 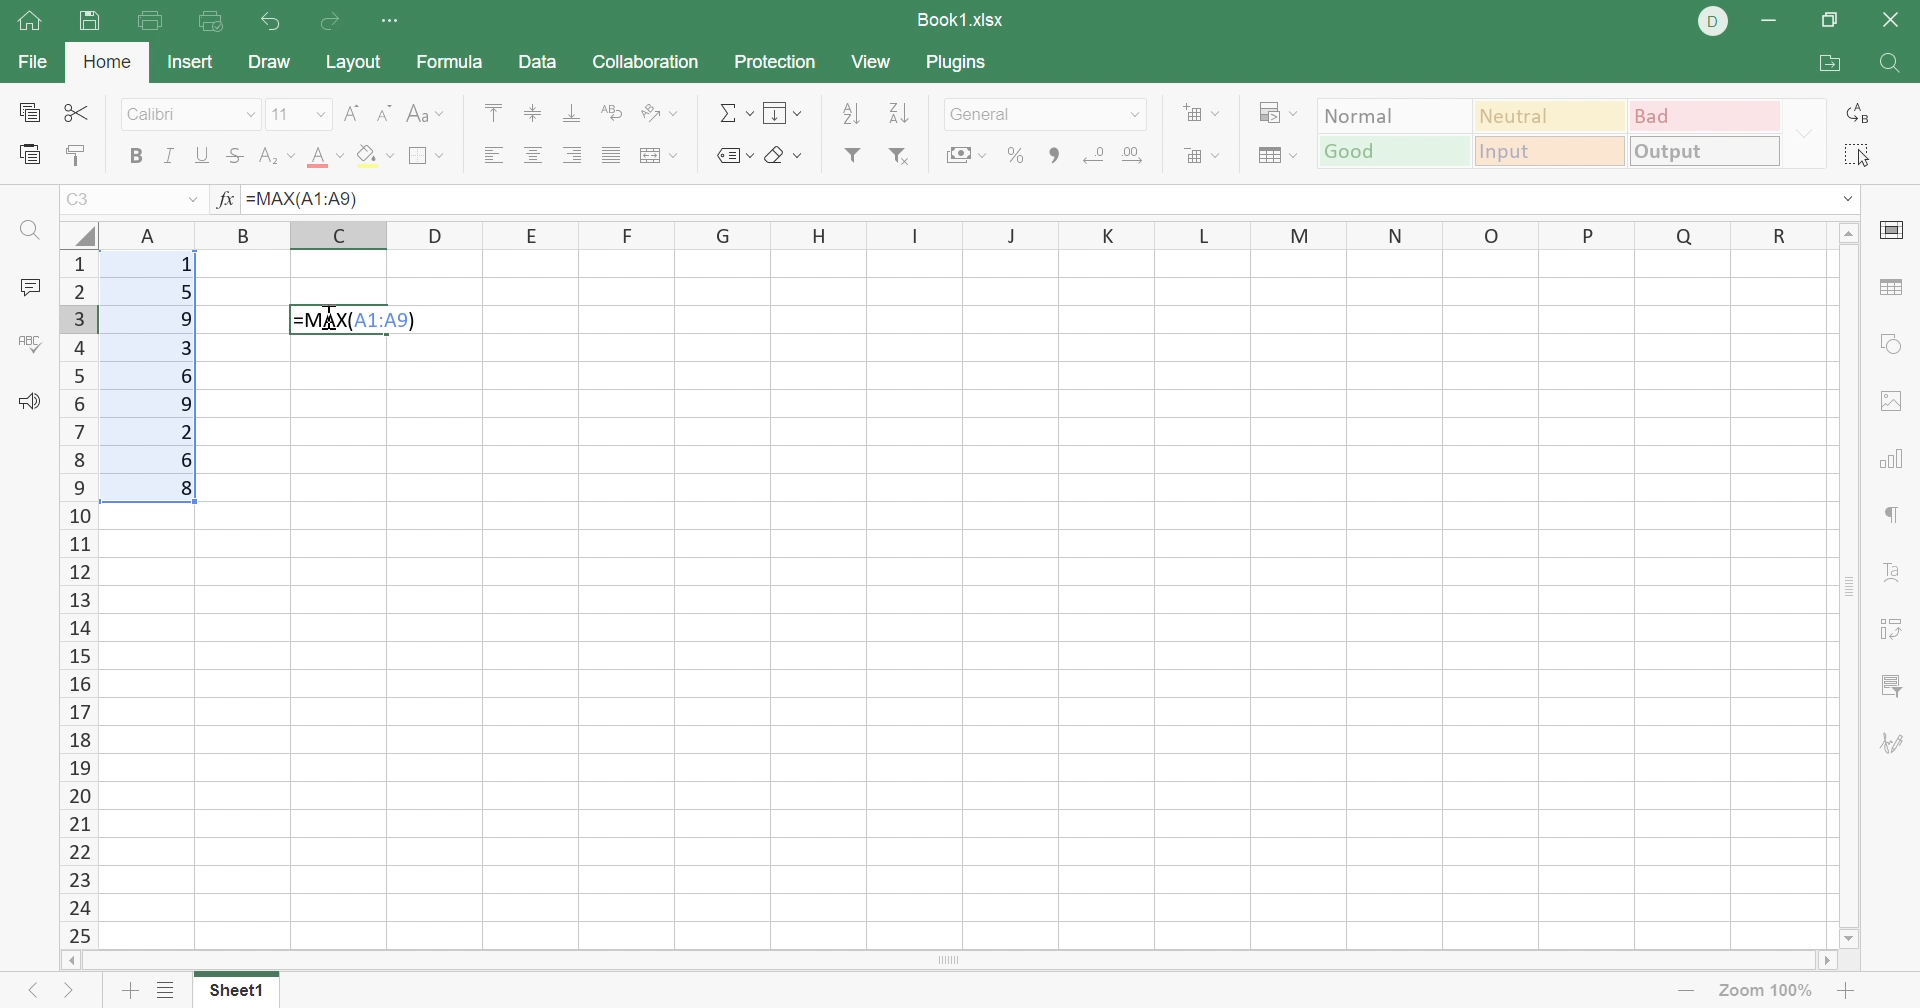 What do you see at coordinates (73, 991) in the screenshot?
I see `Next` at bounding box center [73, 991].